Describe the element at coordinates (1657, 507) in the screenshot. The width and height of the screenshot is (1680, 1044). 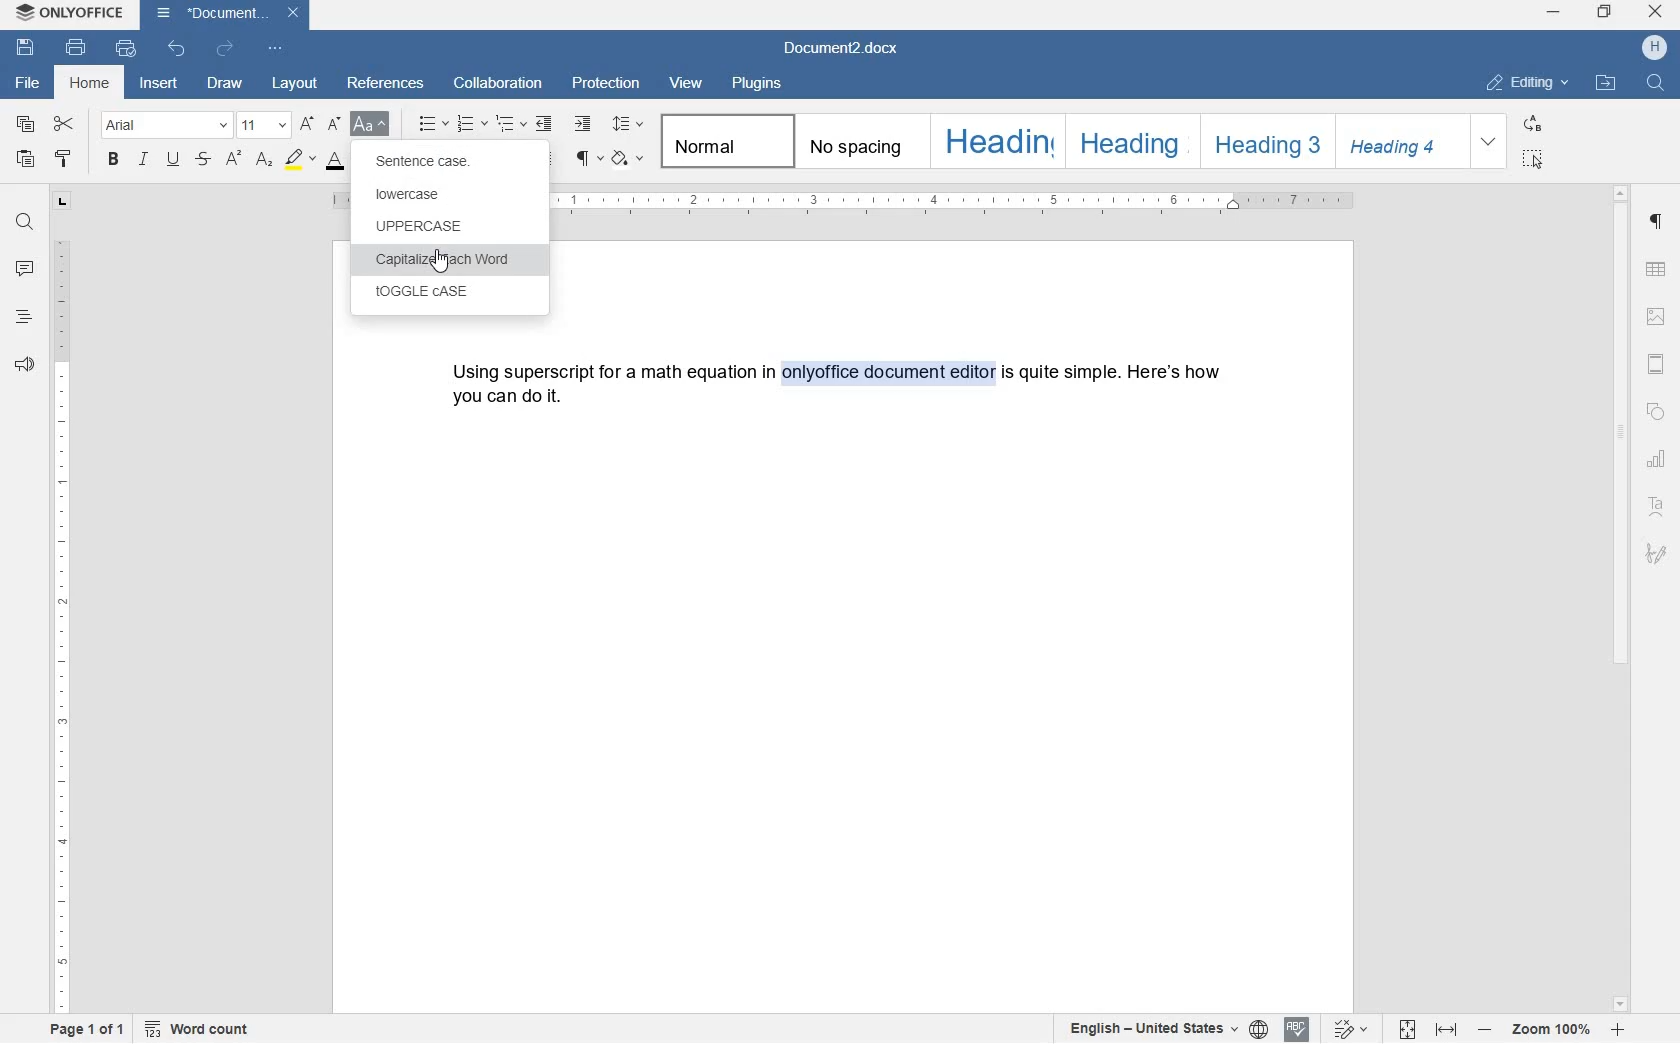
I see `Text Art` at that location.